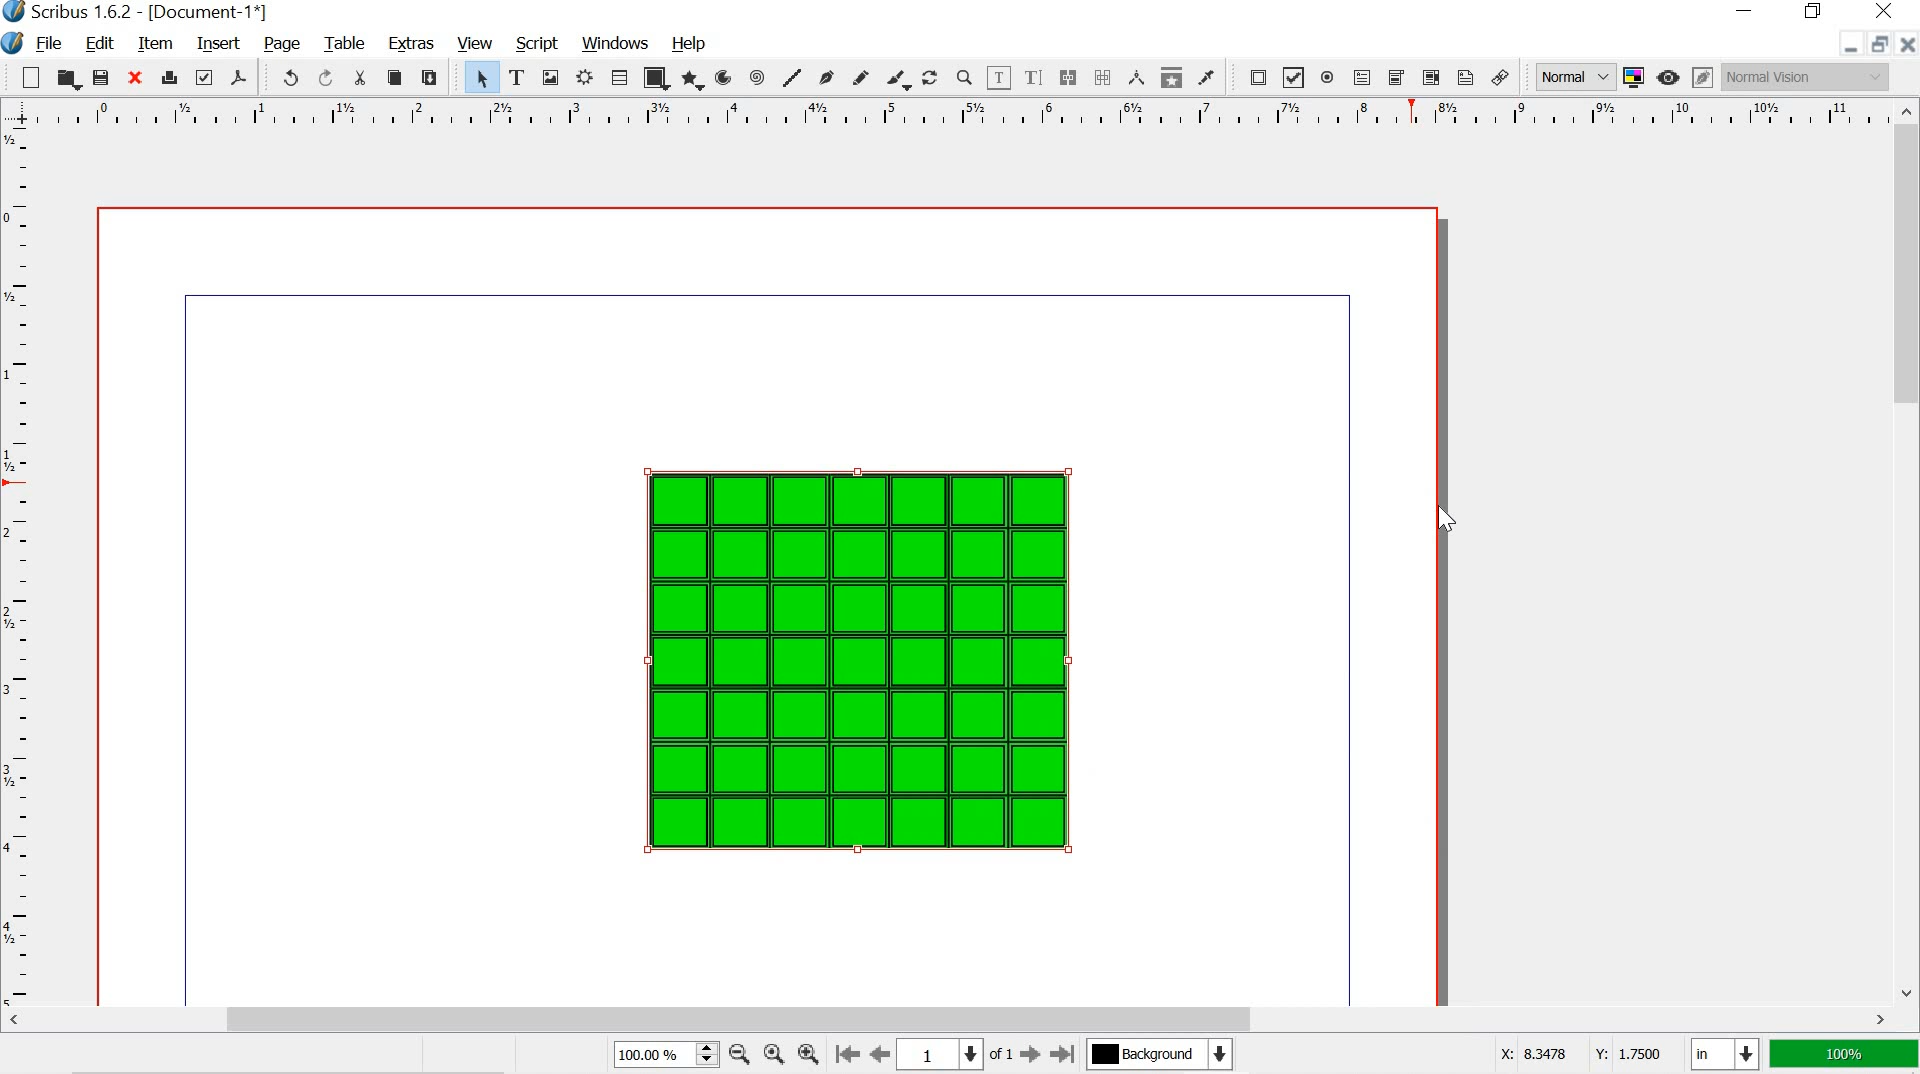 The image size is (1920, 1074). Describe the element at coordinates (622, 76) in the screenshot. I see `table` at that location.